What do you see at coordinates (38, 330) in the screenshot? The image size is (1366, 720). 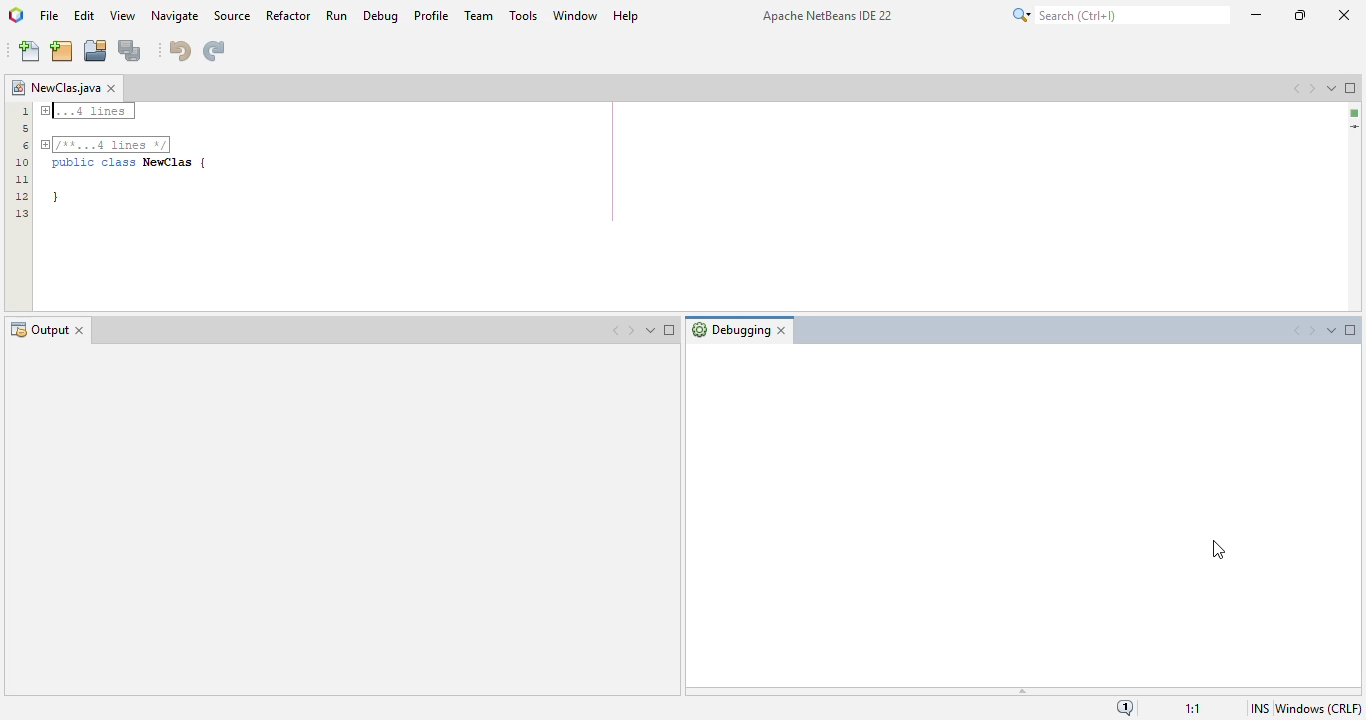 I see `Output` at bounding box center [38, 330].